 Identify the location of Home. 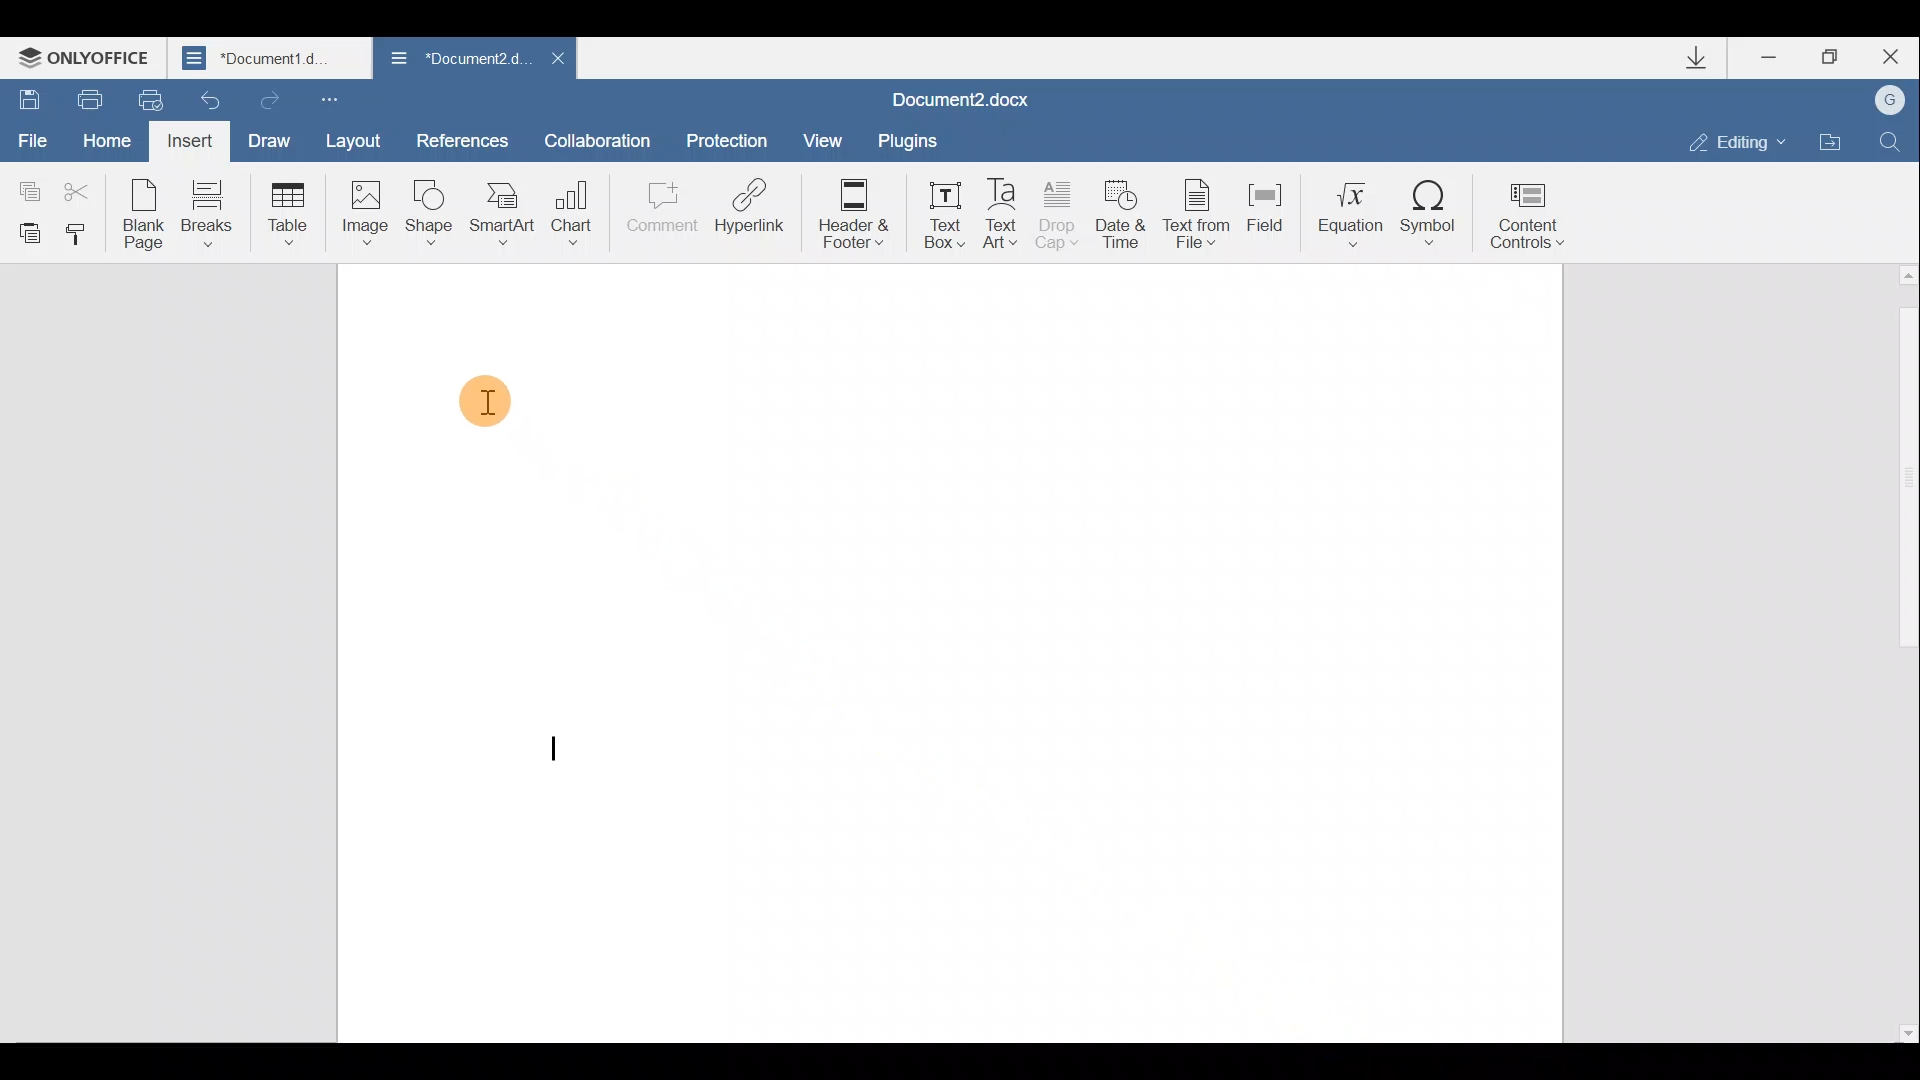
(103, 136).